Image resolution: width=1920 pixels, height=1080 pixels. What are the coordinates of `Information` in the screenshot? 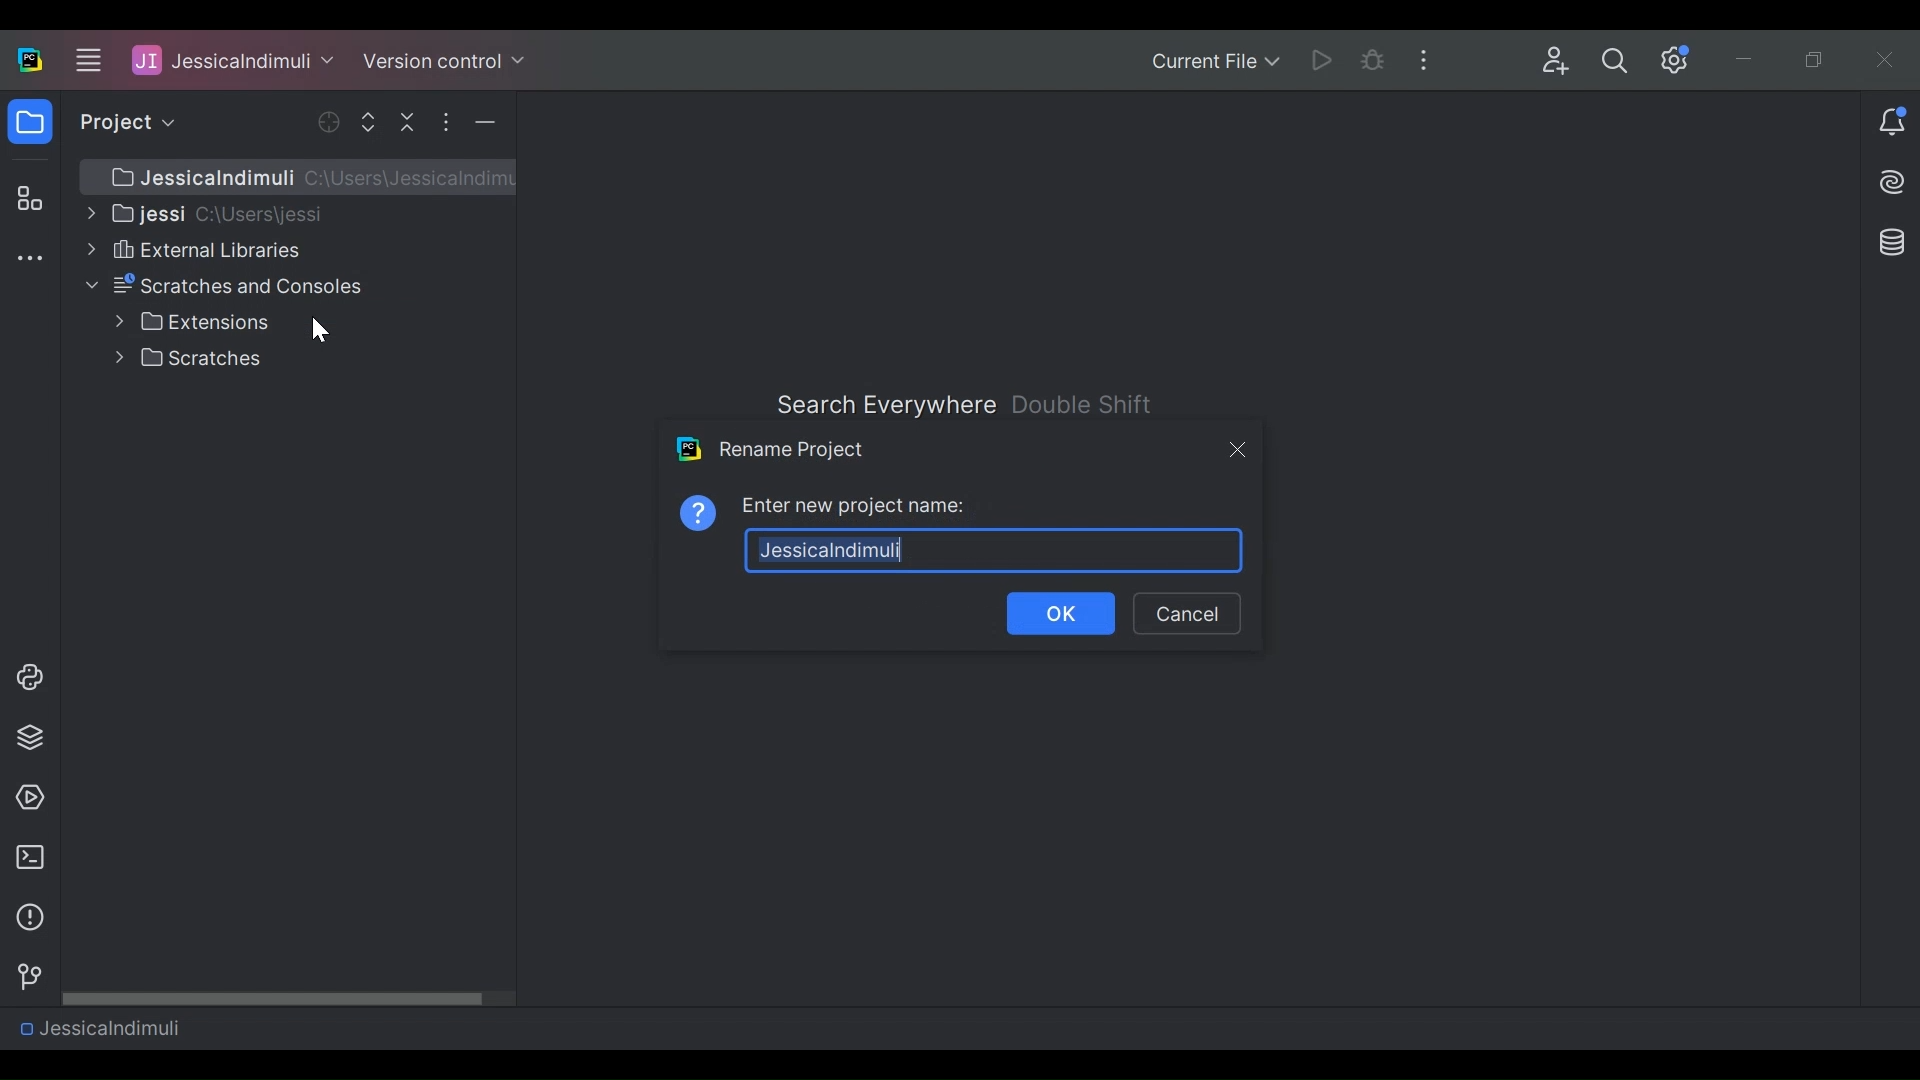 It's located at (699, 511).